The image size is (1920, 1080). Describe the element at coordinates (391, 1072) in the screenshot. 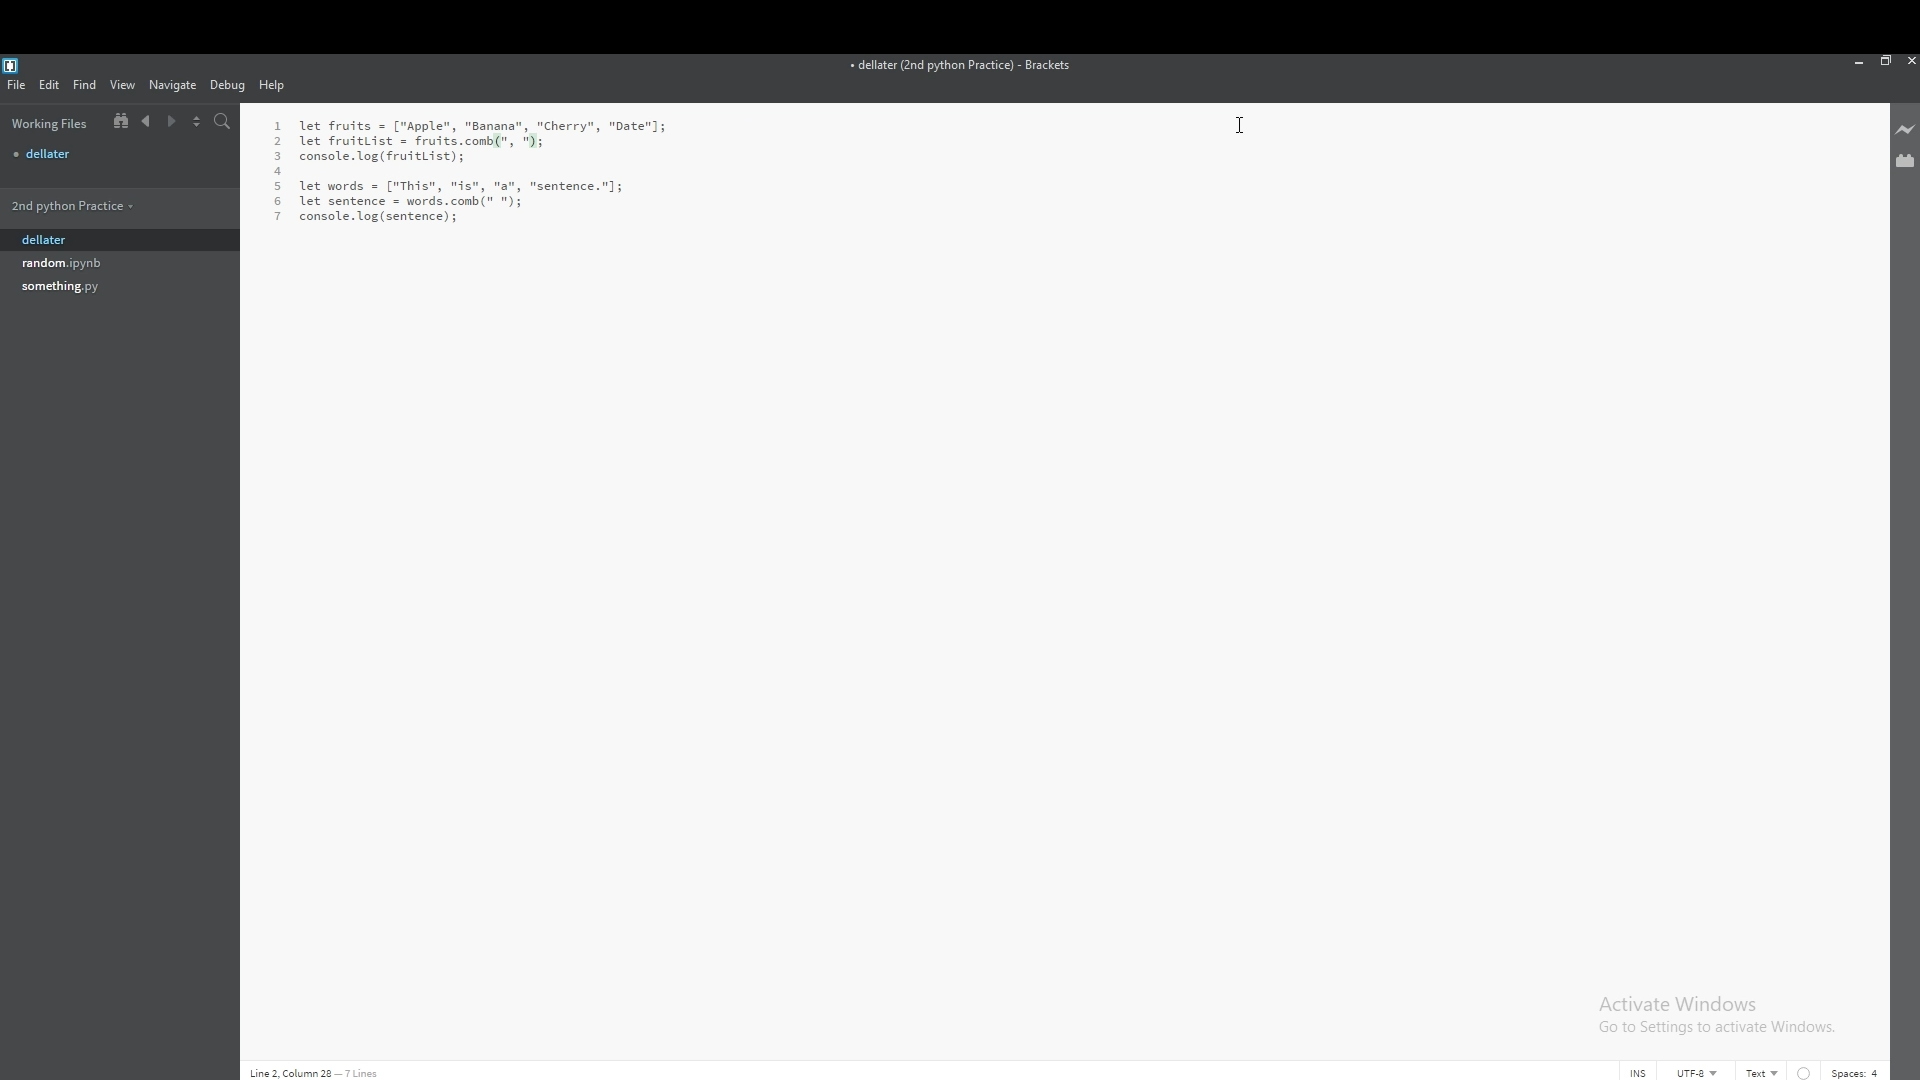

I see `Line 2, Column 28 - Selected 4 columns - 7 lines` at that location.